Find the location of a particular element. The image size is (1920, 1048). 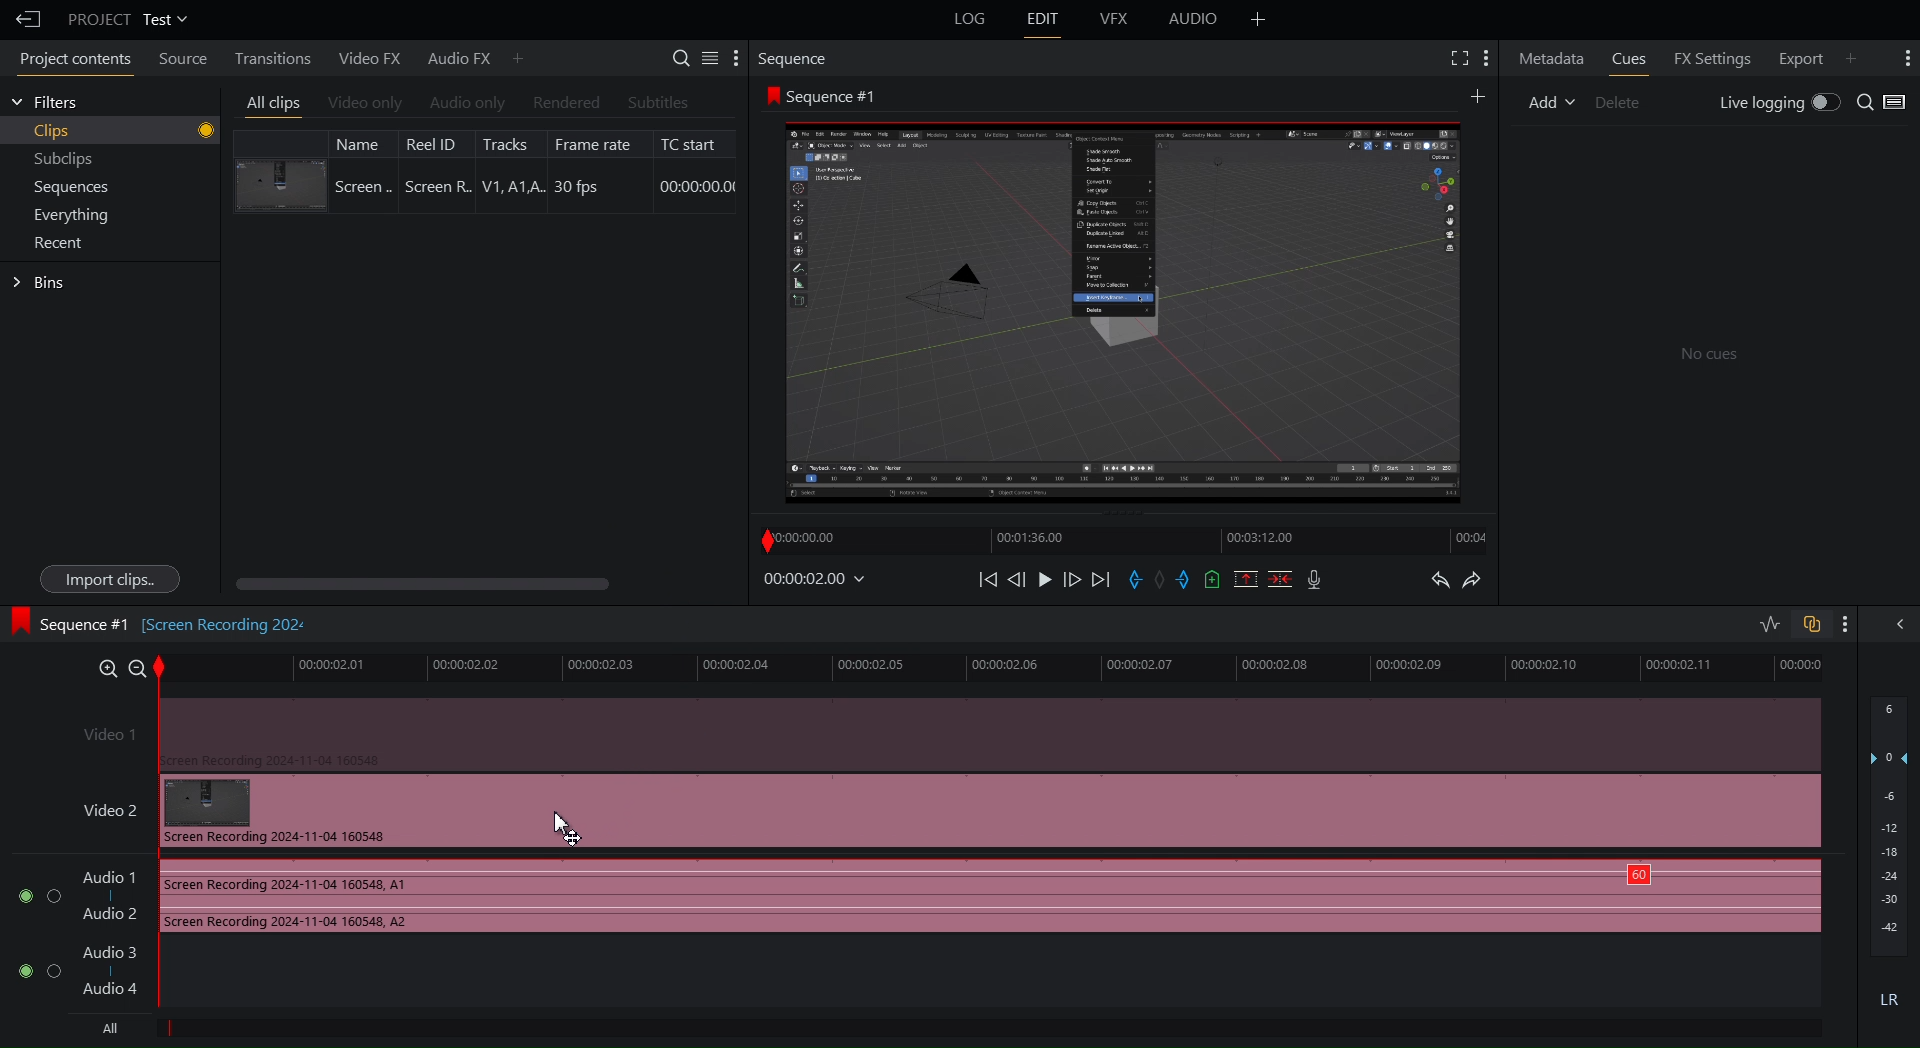

Transitions is located at coordinates (267, 57).